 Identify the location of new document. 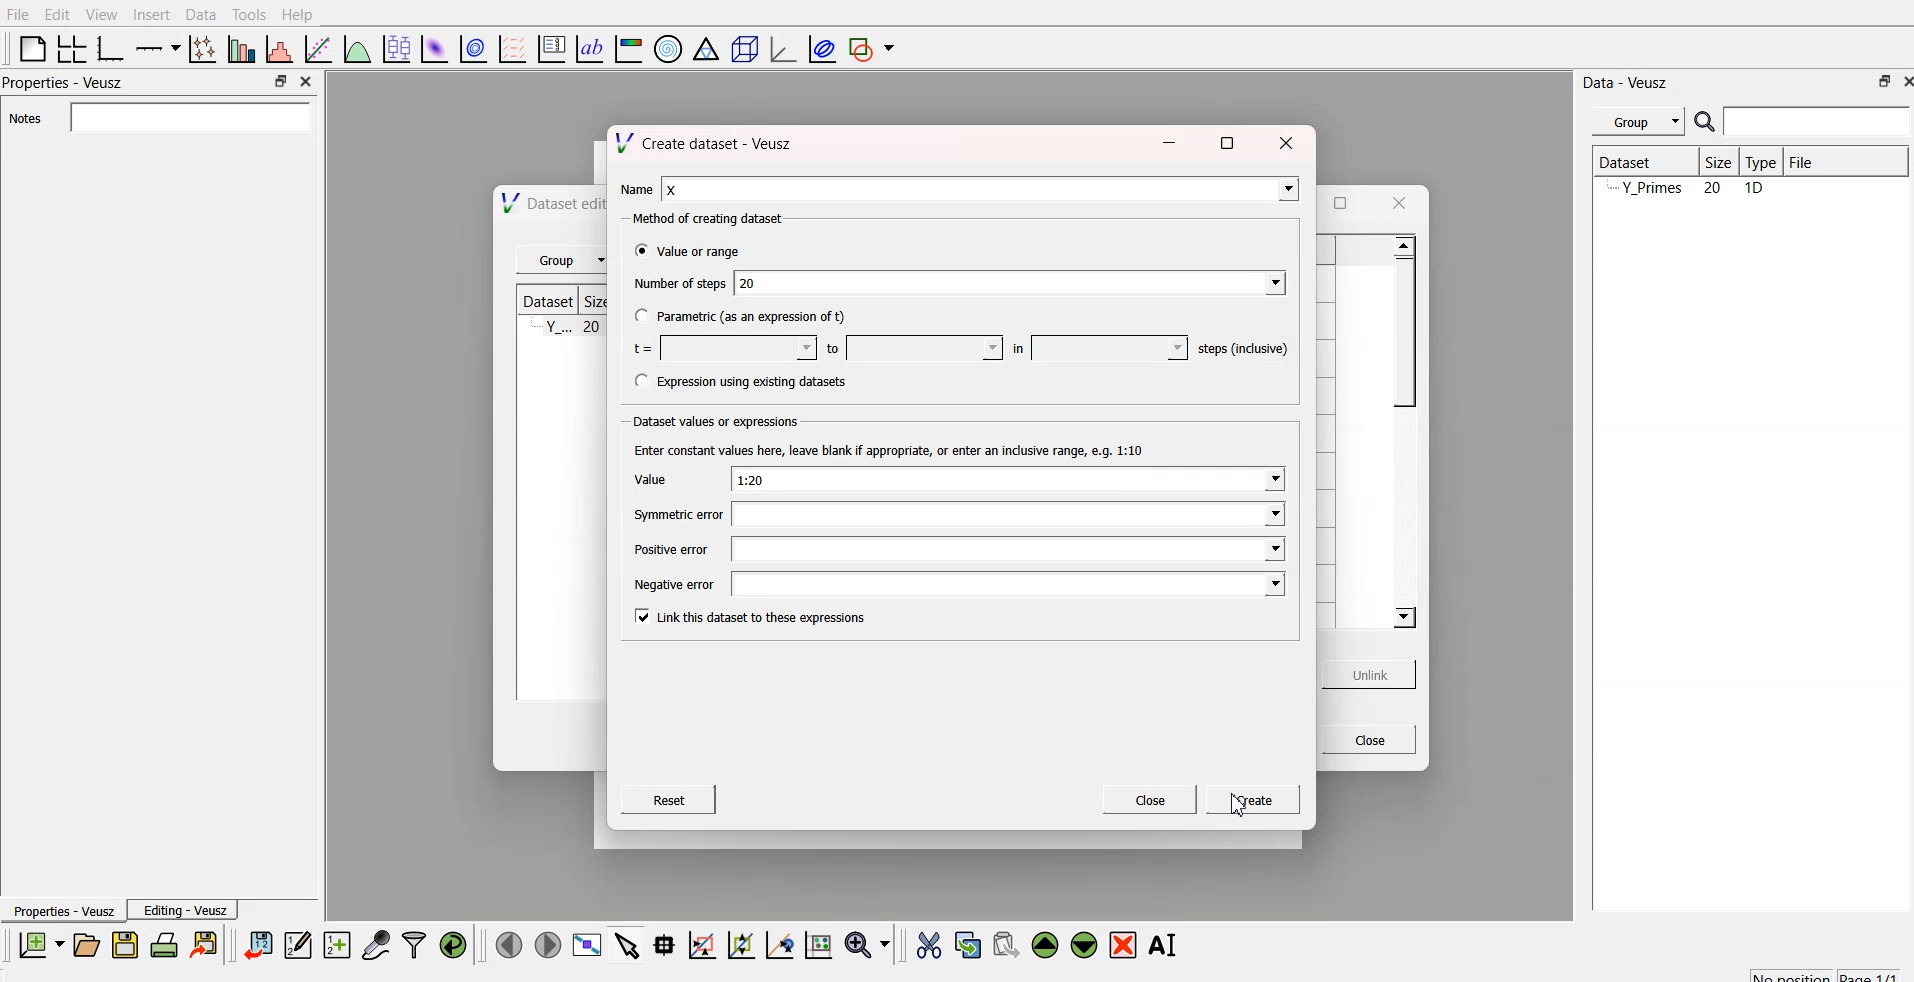
(38, 945).